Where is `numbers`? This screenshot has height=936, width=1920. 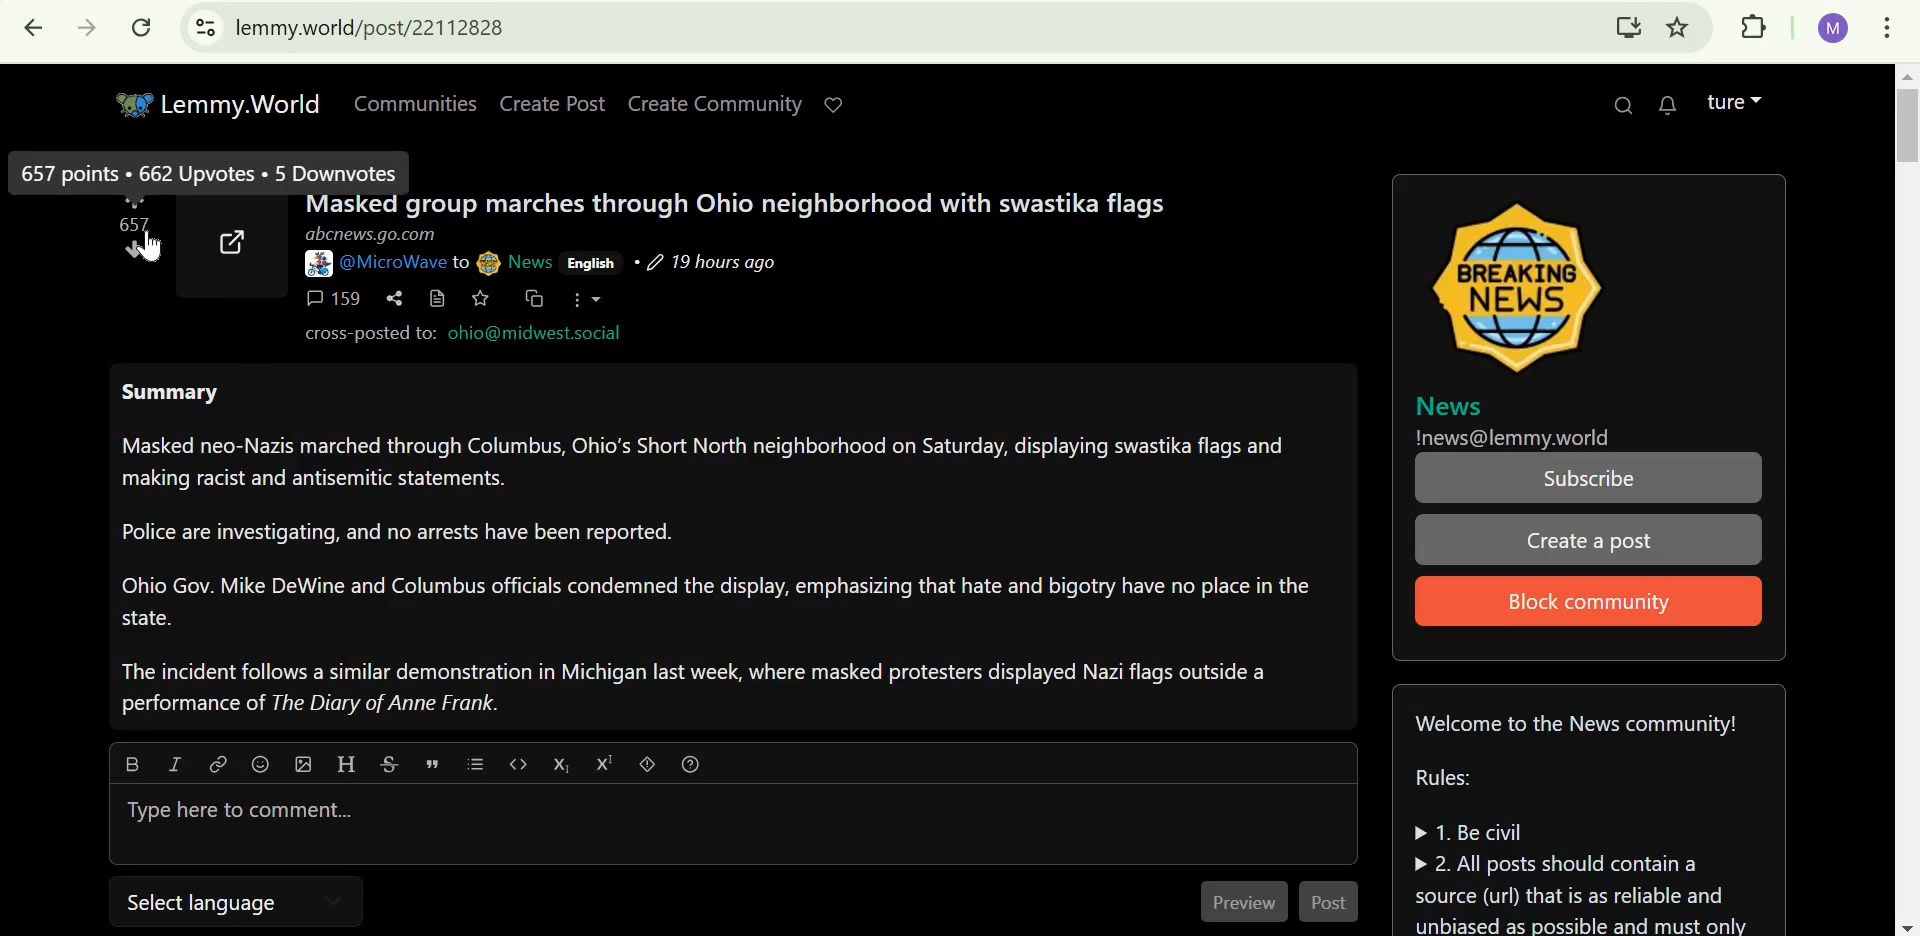
numbers is located at coordinates (138, 224).